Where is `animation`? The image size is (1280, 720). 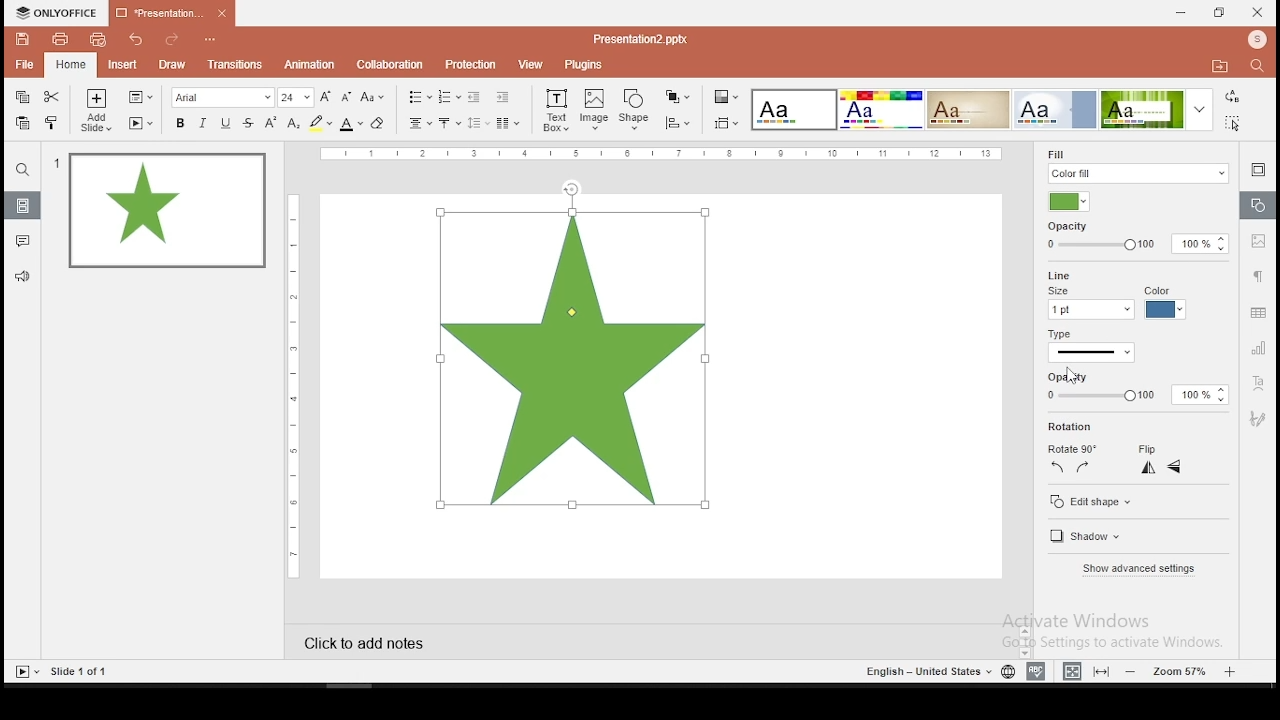 animation is located at coordinates (312, 65).